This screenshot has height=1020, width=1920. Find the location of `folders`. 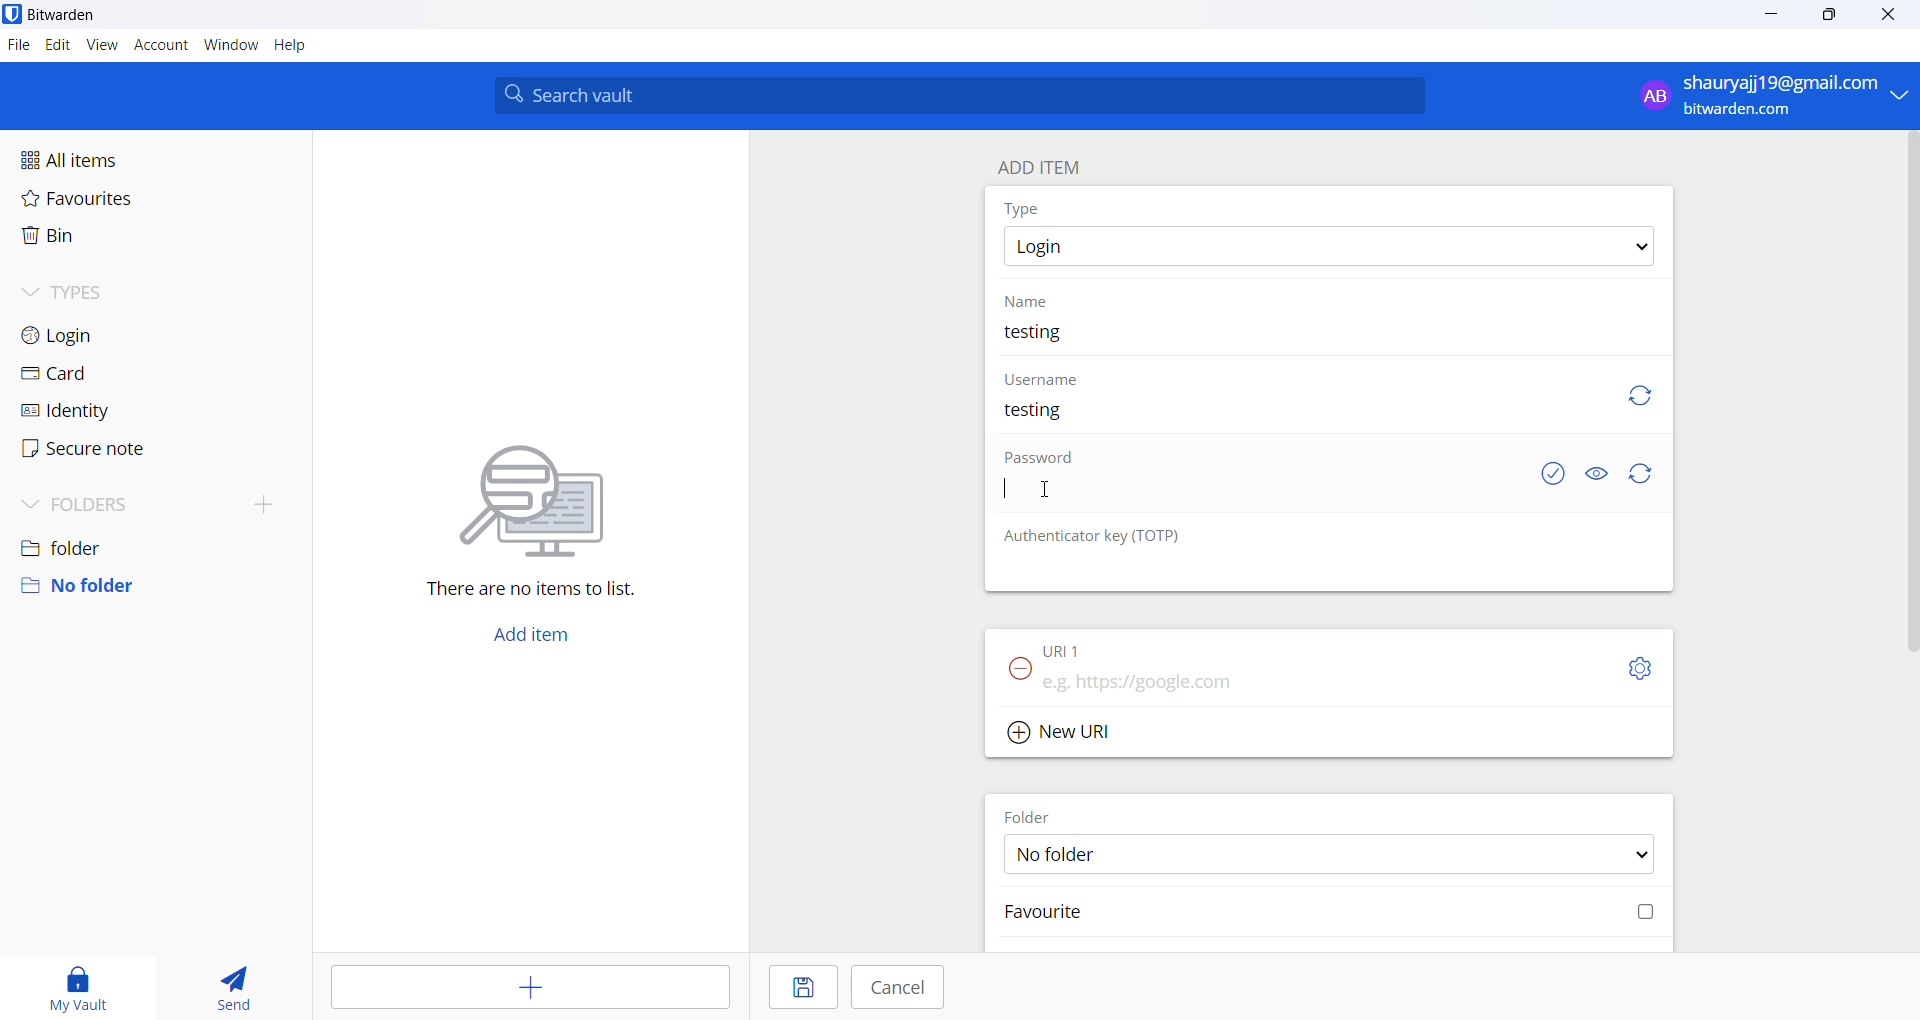

folders is located at coordinates (160, 500).